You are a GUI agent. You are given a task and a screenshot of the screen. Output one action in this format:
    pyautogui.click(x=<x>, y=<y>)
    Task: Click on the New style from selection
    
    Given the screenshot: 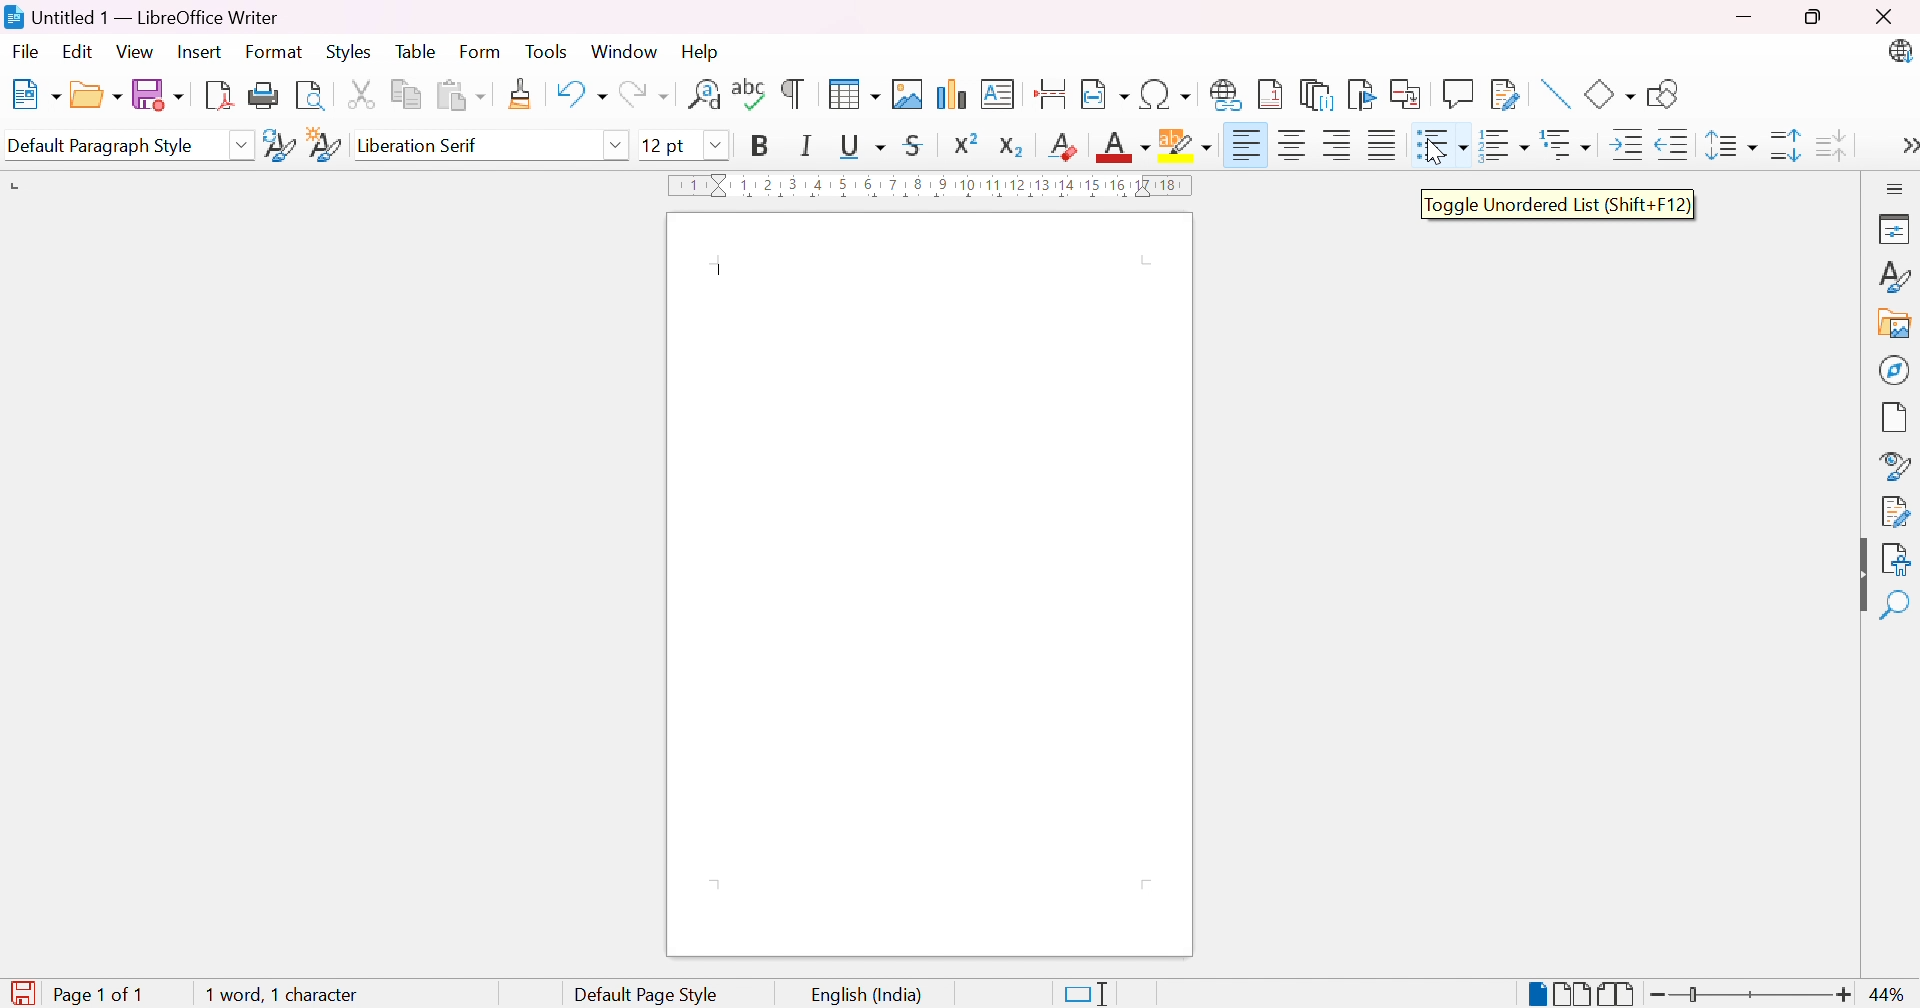 What is the action you would take?
    pyautogui.click(x=324, y=146)
    